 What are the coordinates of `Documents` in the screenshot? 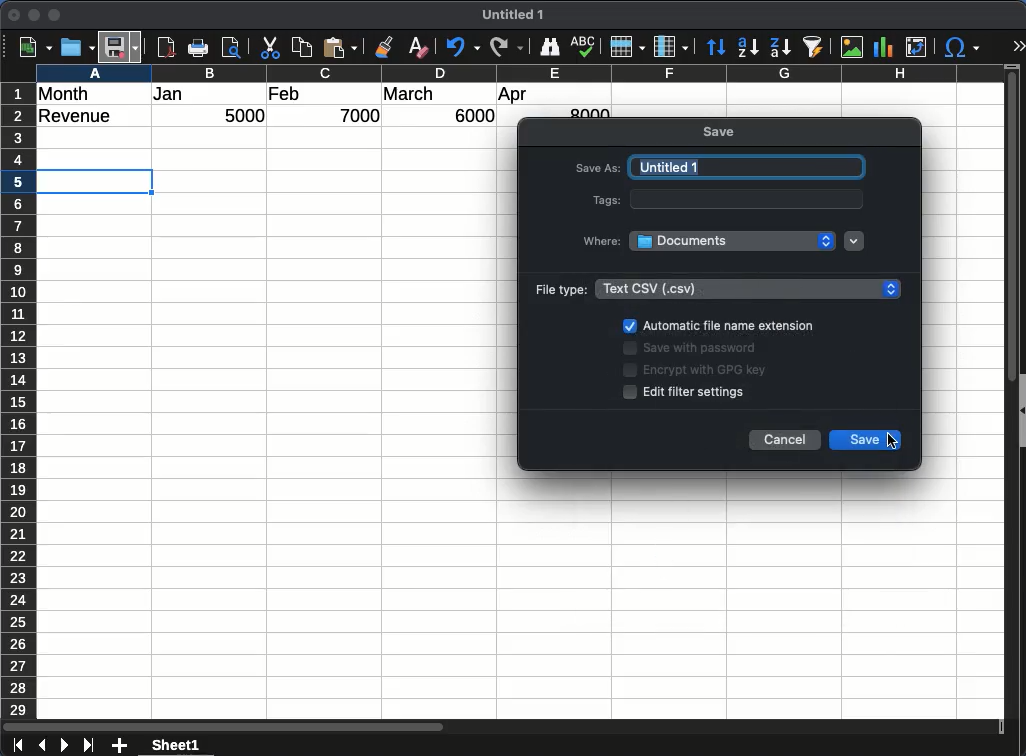 It's located at (733, 240).